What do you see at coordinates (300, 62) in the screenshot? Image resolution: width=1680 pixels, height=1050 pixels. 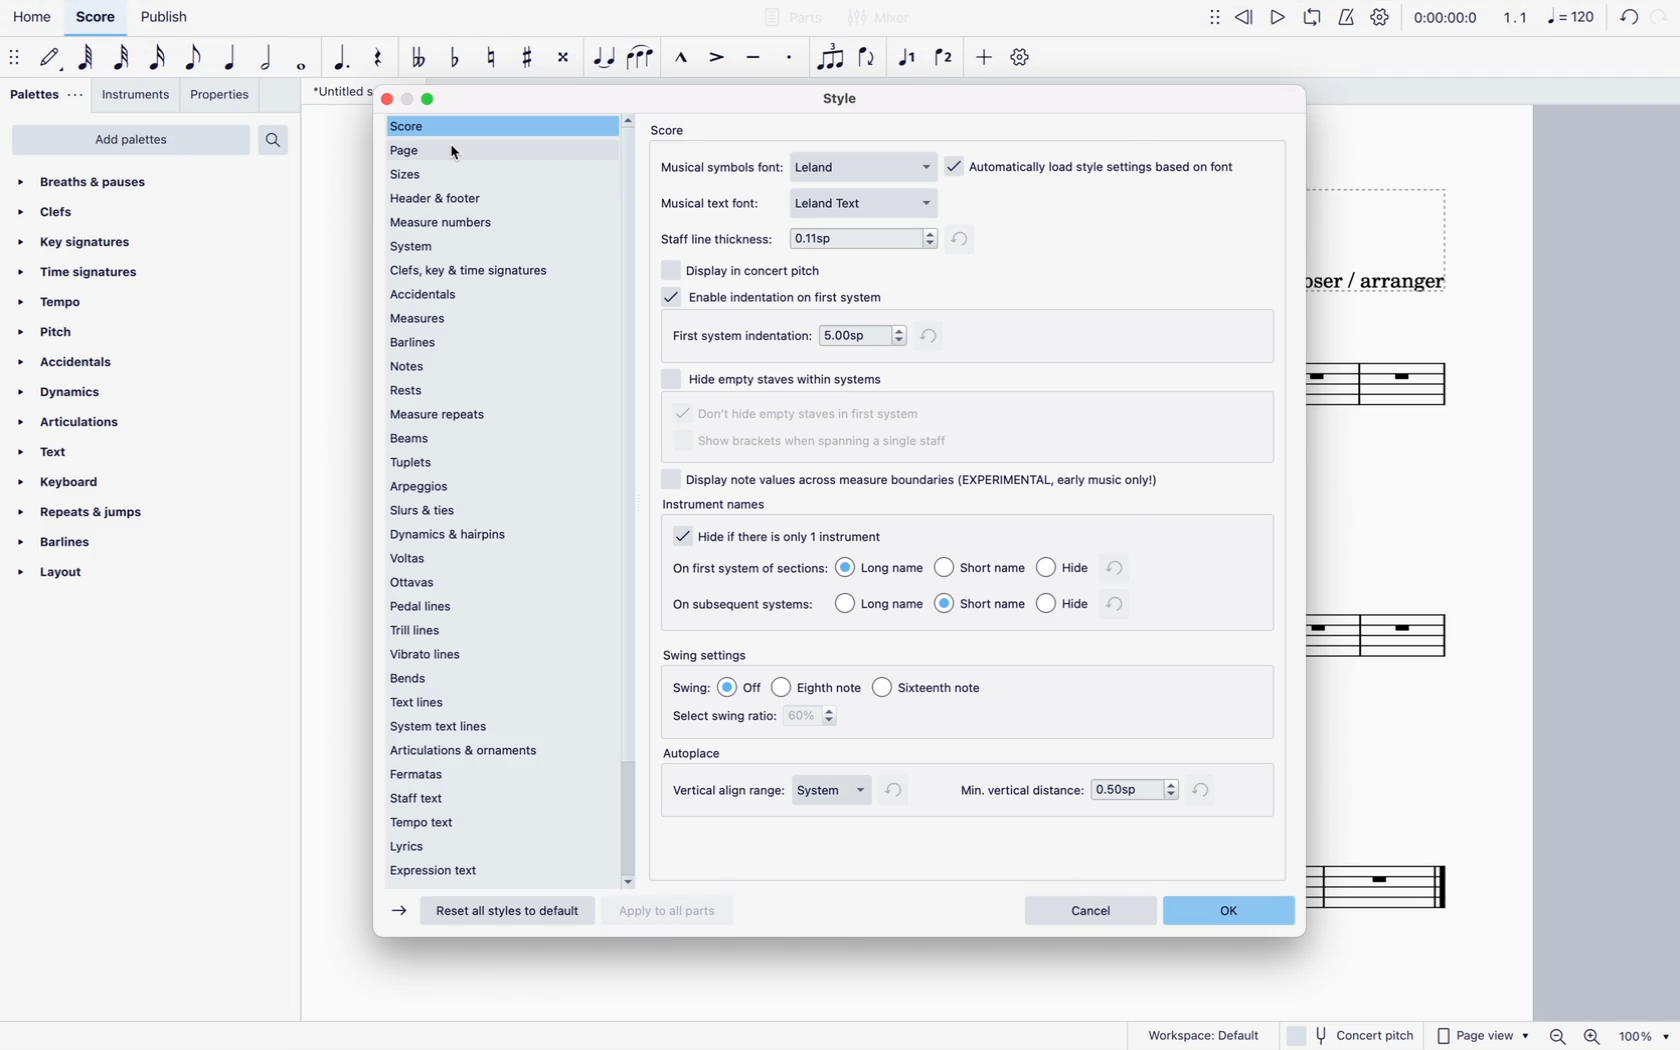 I see `full note` at bounding box center [300, 62].